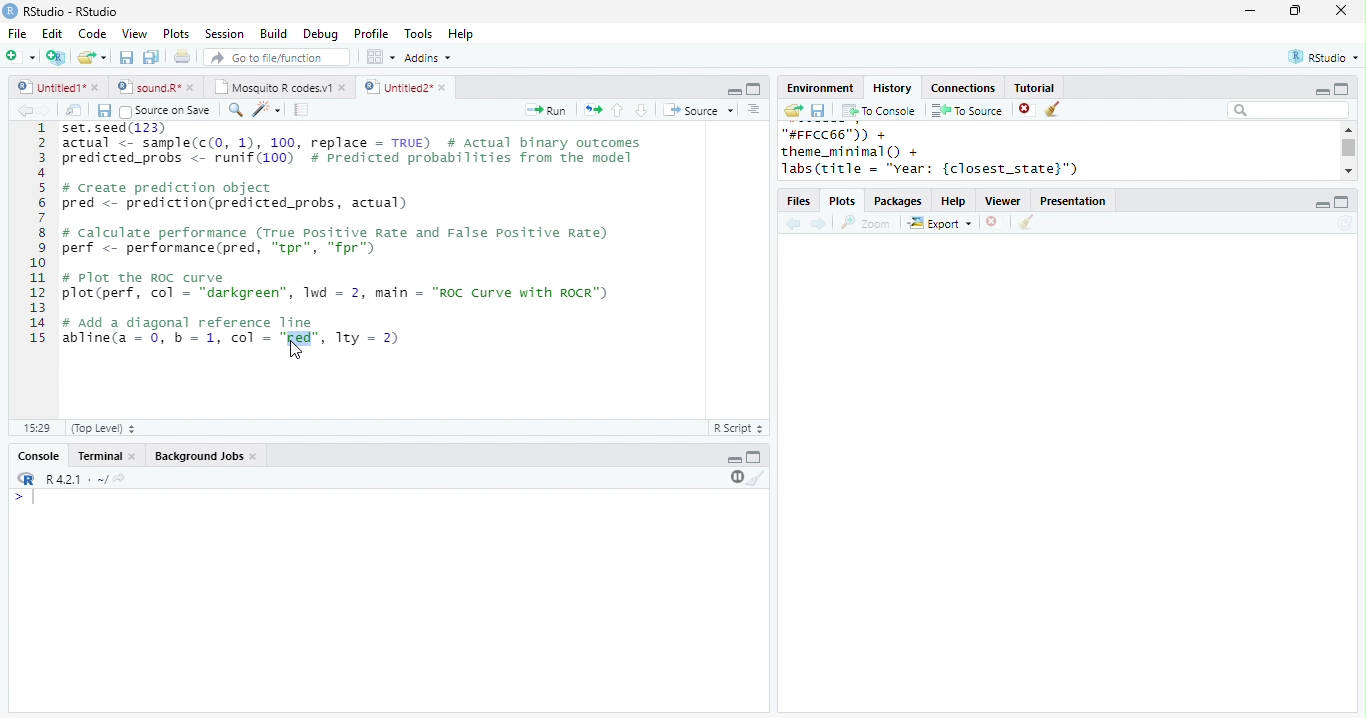  Describe the element at coordinates (866, 223) in the screenshot. I see `Zoom` at that location.